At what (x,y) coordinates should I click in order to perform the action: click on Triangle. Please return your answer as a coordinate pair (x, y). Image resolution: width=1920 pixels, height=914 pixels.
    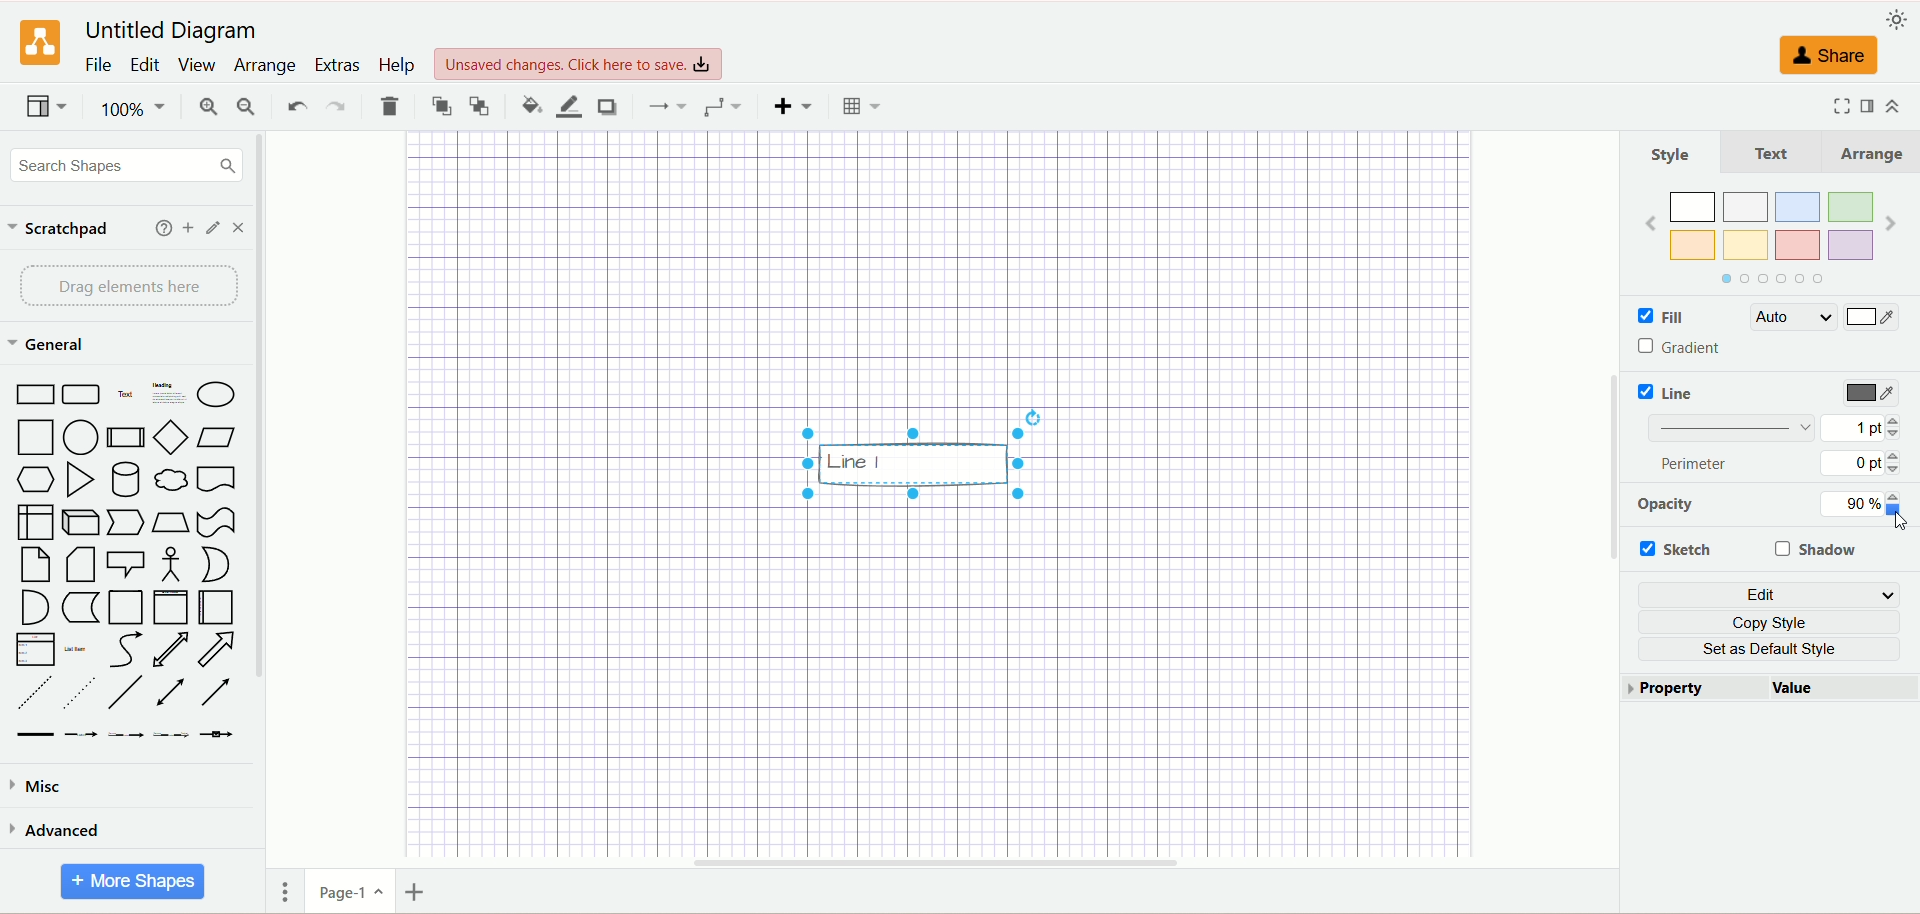
    Looking at the image, I should click on (79, 480).